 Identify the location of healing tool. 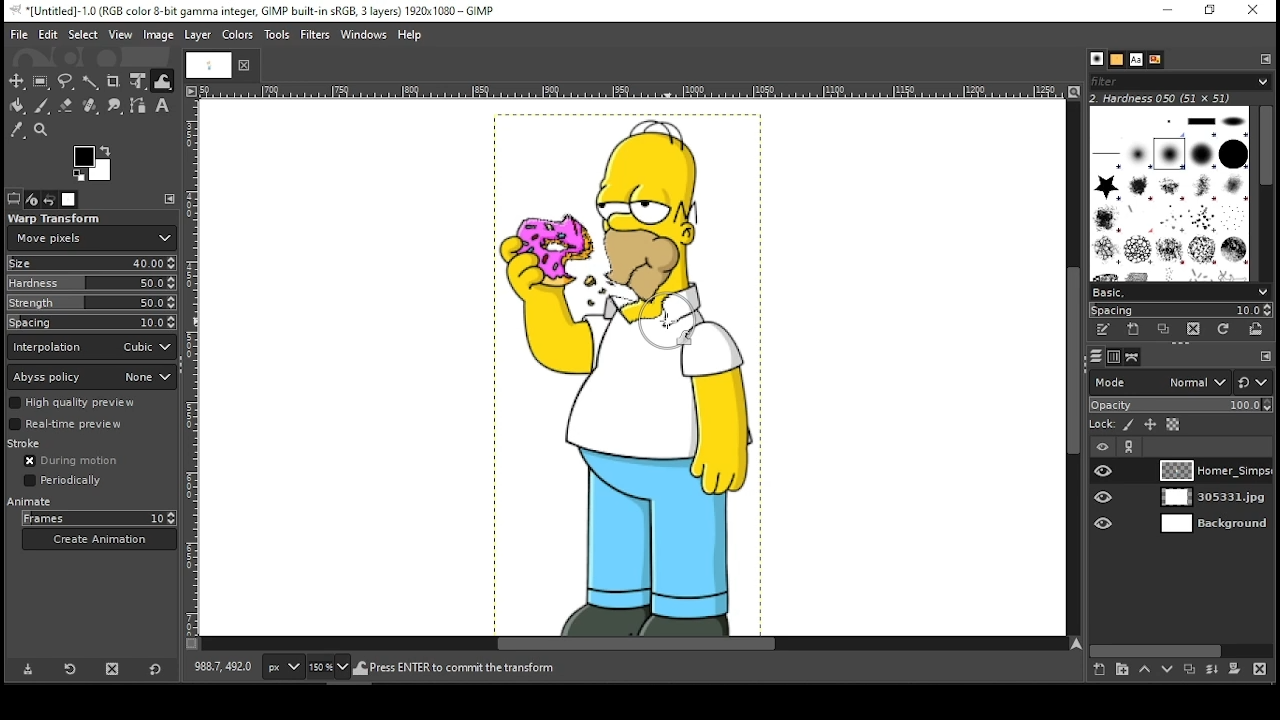
(92, 106).